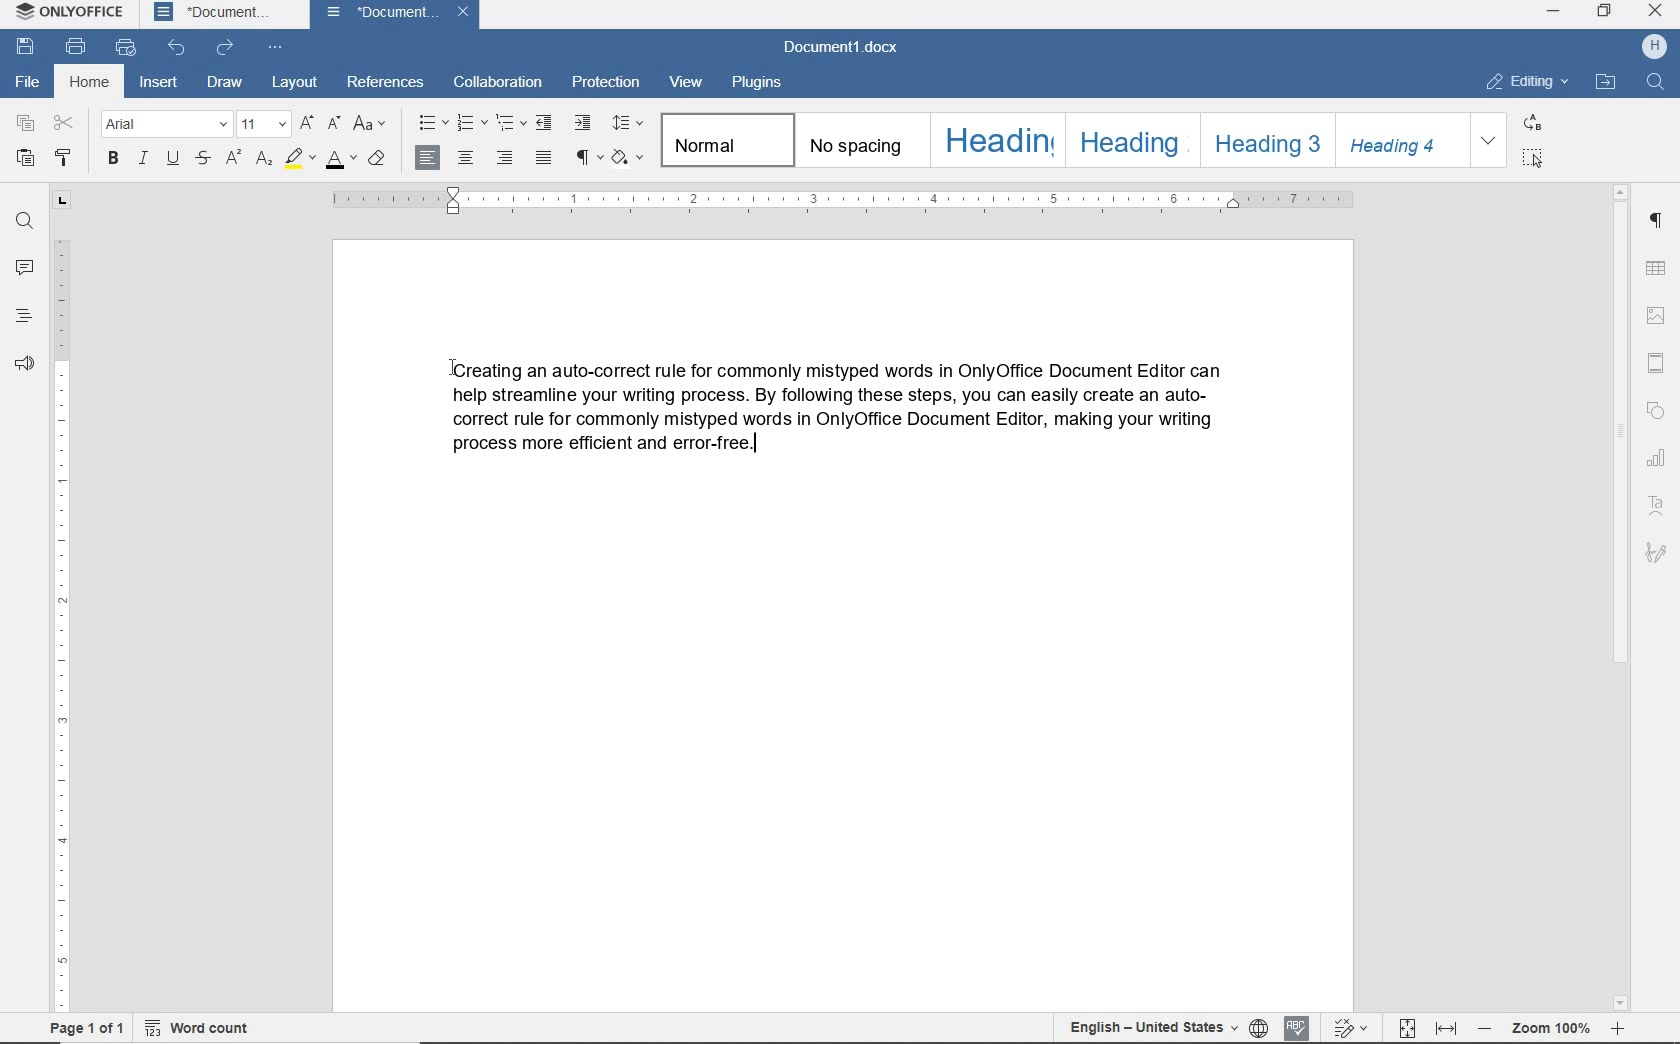 The width and height of the screenshot is (1680, 1044). I want to click on highlight color, so click(301, 160).